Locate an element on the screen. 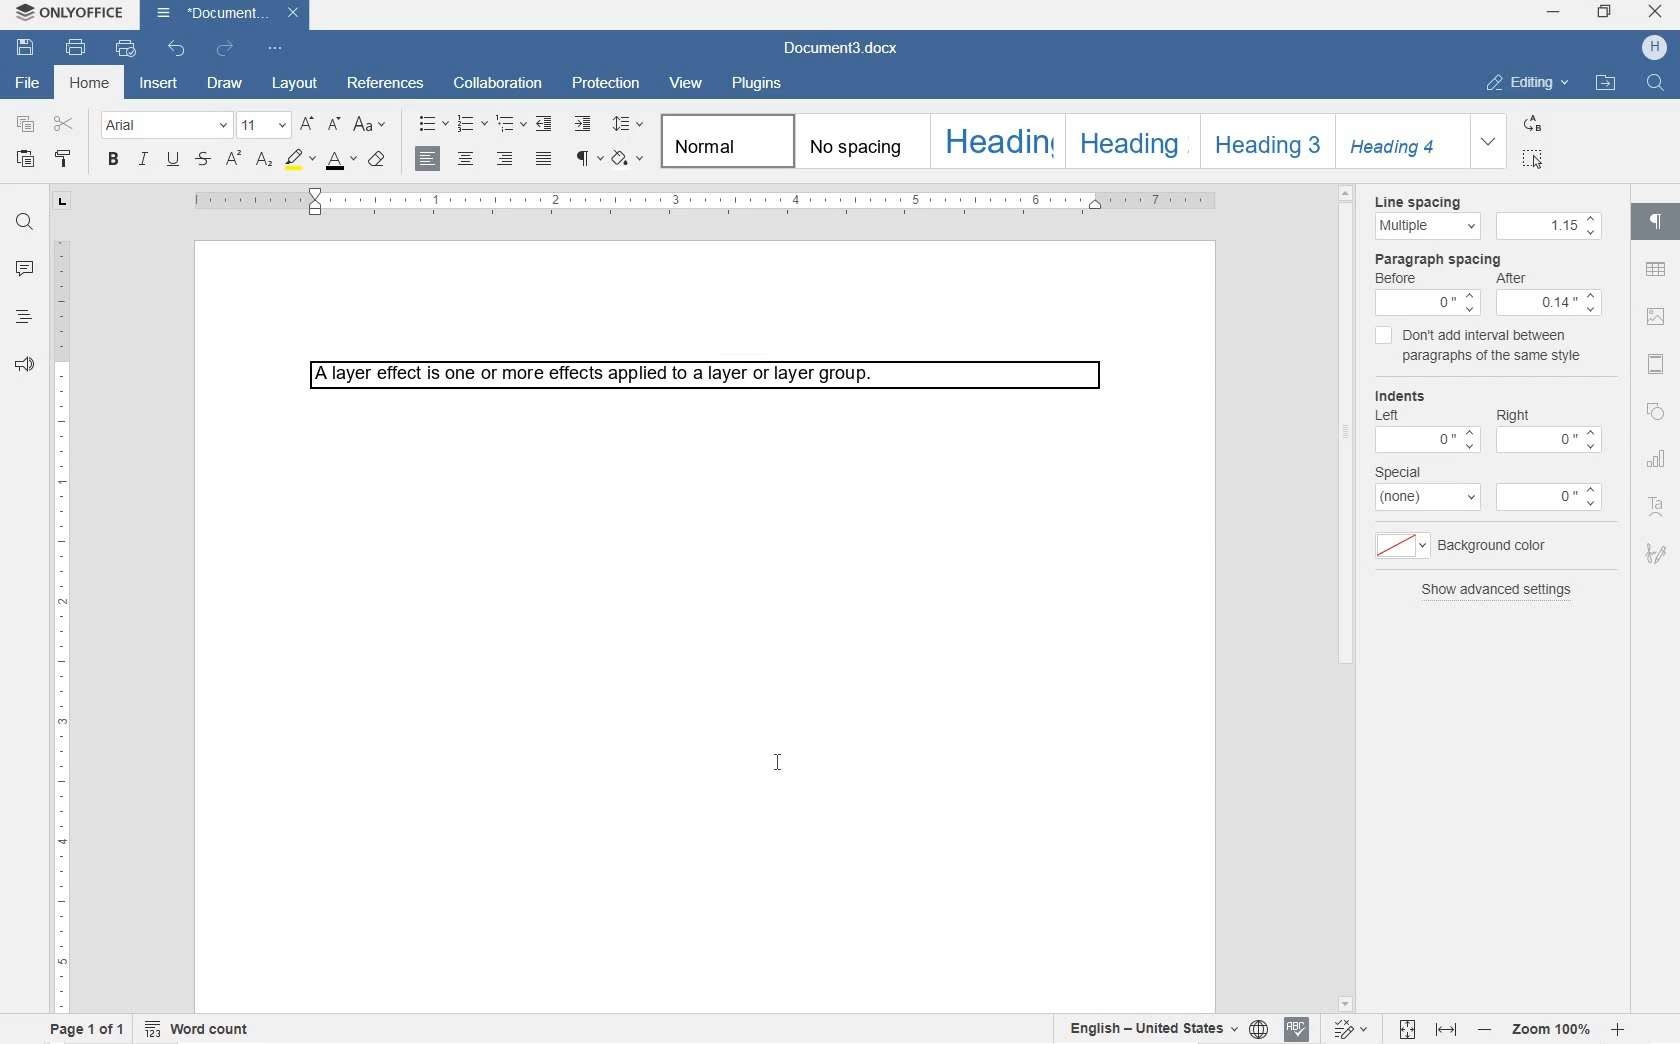  ALIGN RIGHT is located at coordinates (504, 159).